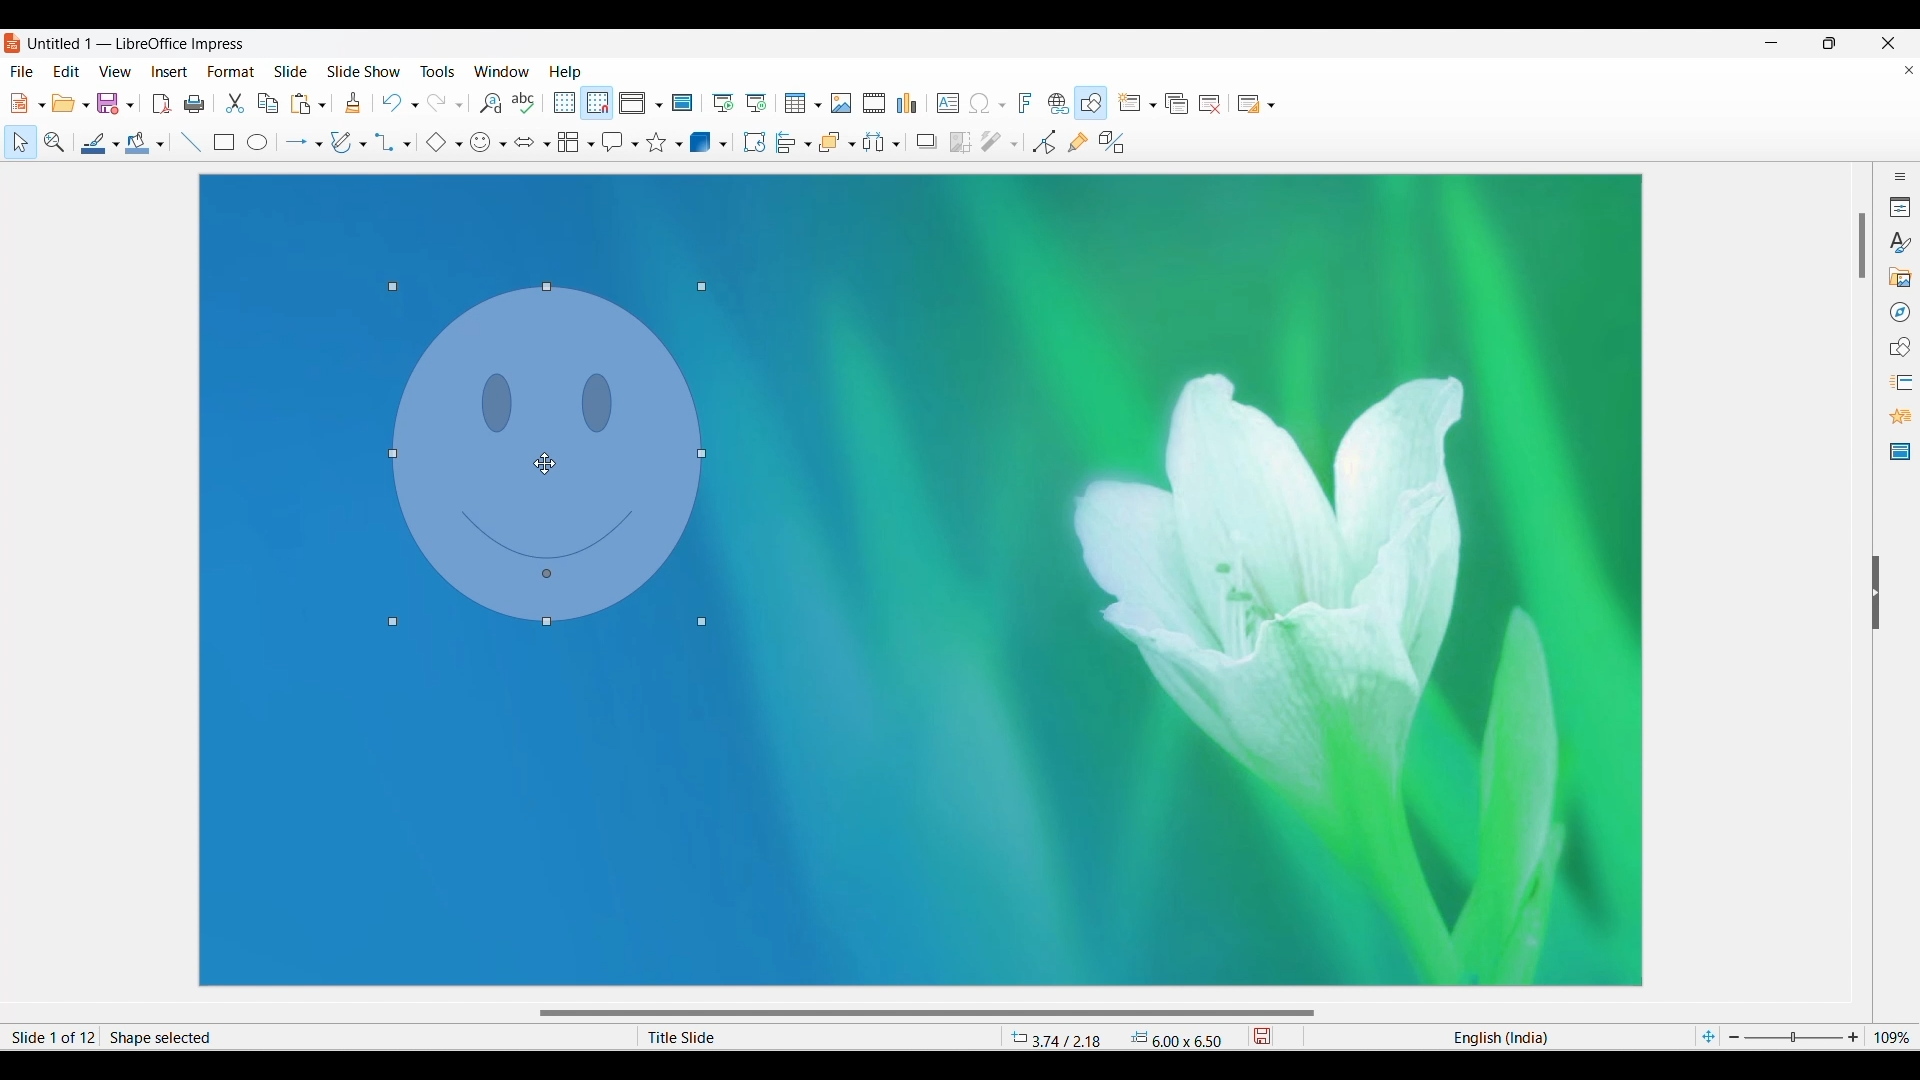 Image resolution: width=1920 pixels, height=1080 pixels. I want to click on Tools, so click(438, 70).